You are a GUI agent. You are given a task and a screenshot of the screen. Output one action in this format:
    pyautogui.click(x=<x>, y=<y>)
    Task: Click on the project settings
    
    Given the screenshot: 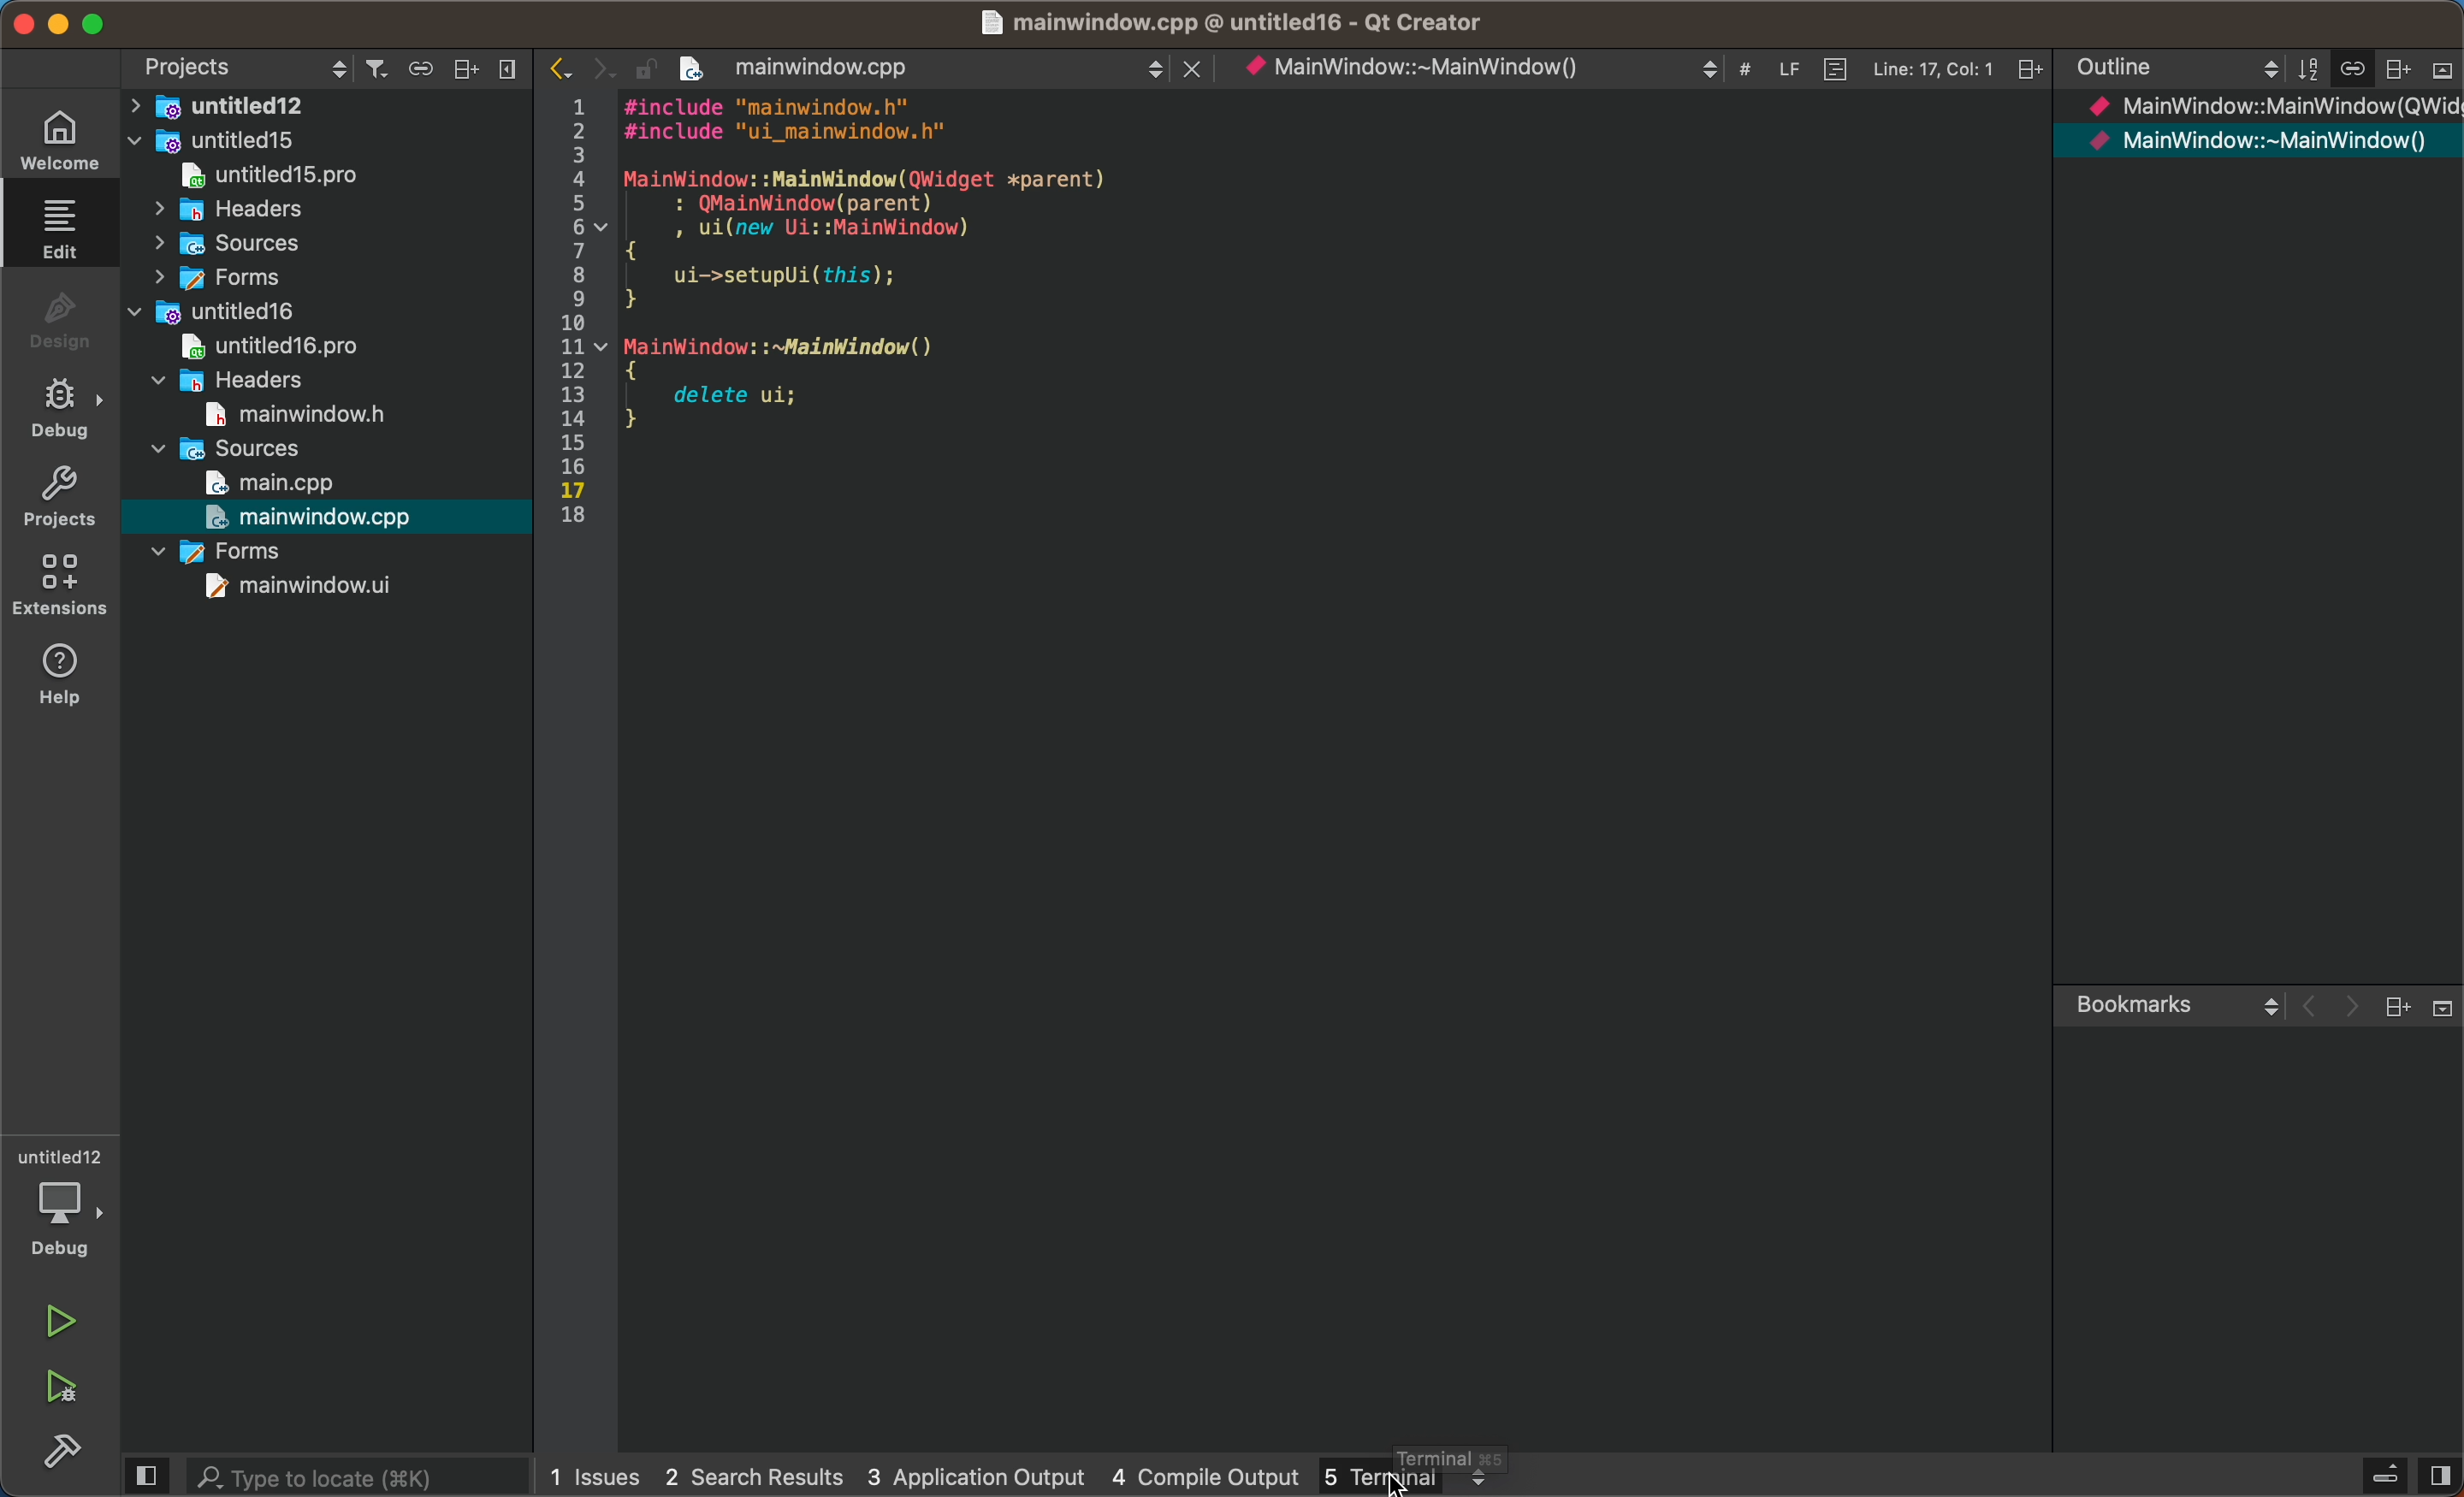 What is the action you would take?
    pyautogui.click(x=238, y=65)
    